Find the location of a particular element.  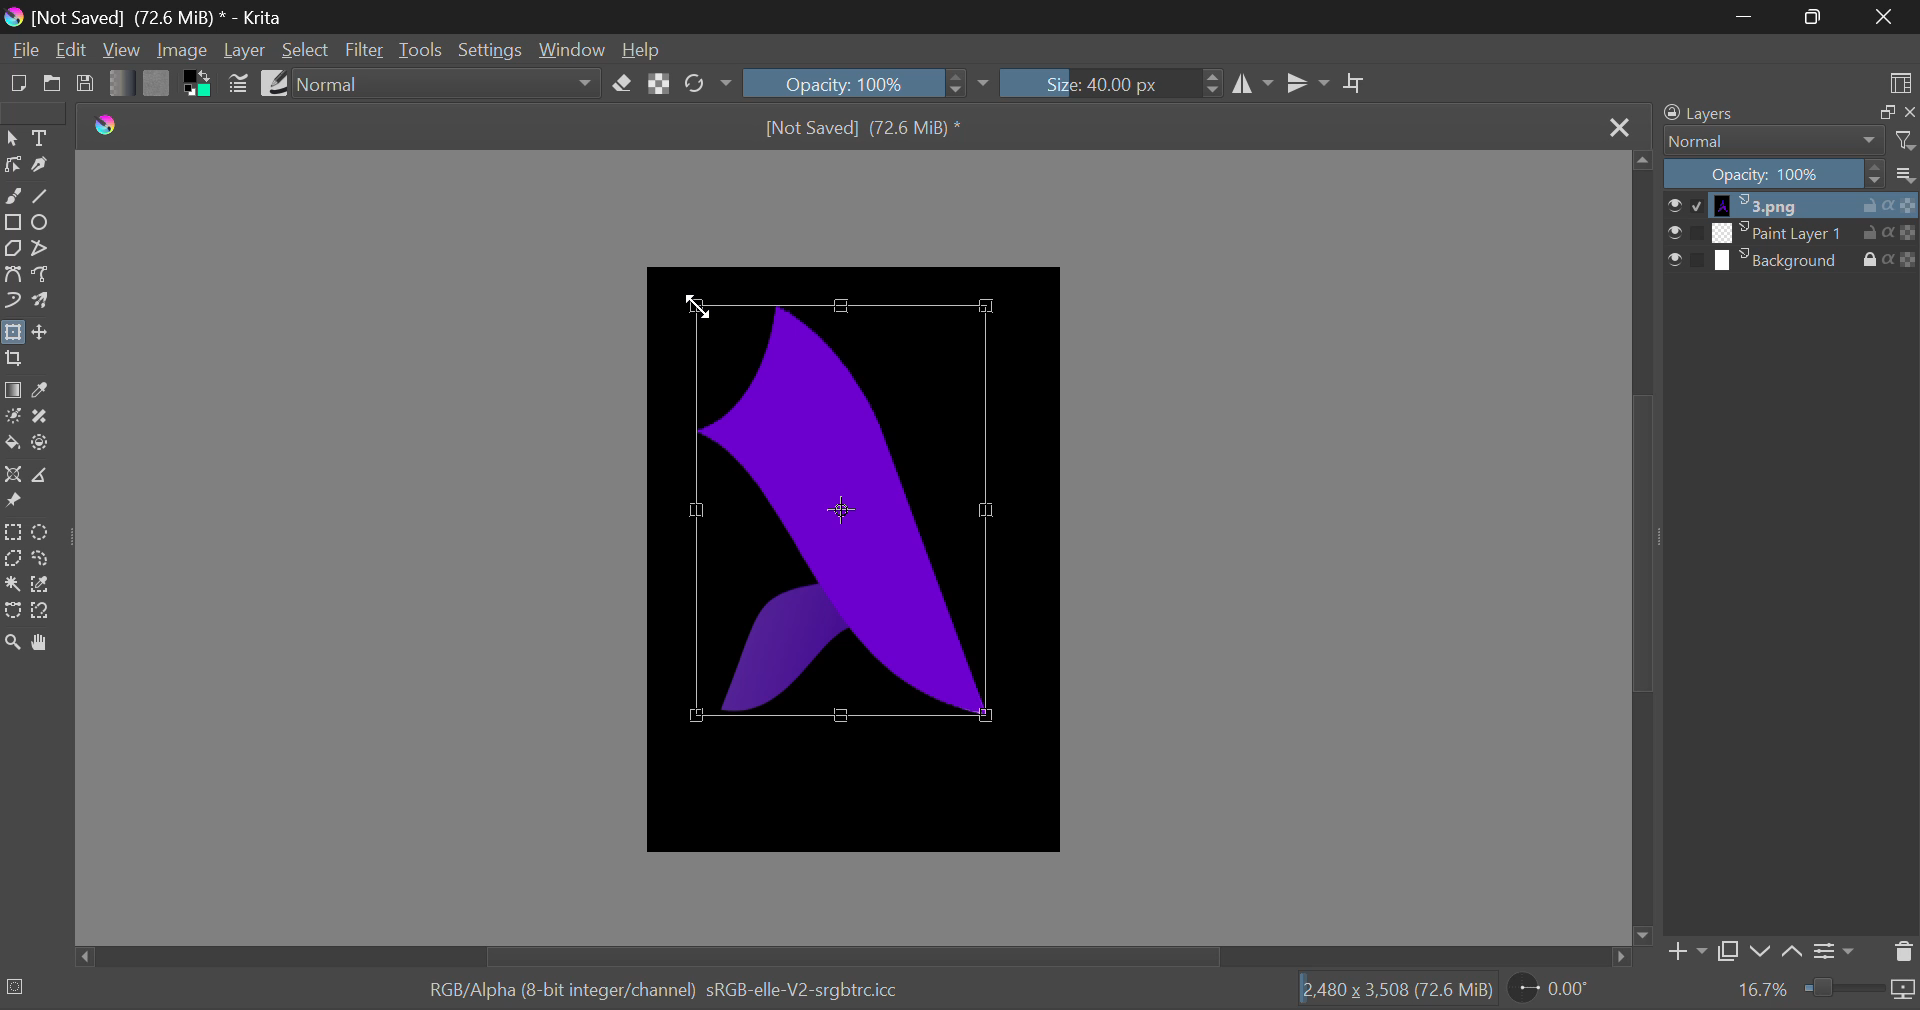

Settings is located at coordinates (487, 50).